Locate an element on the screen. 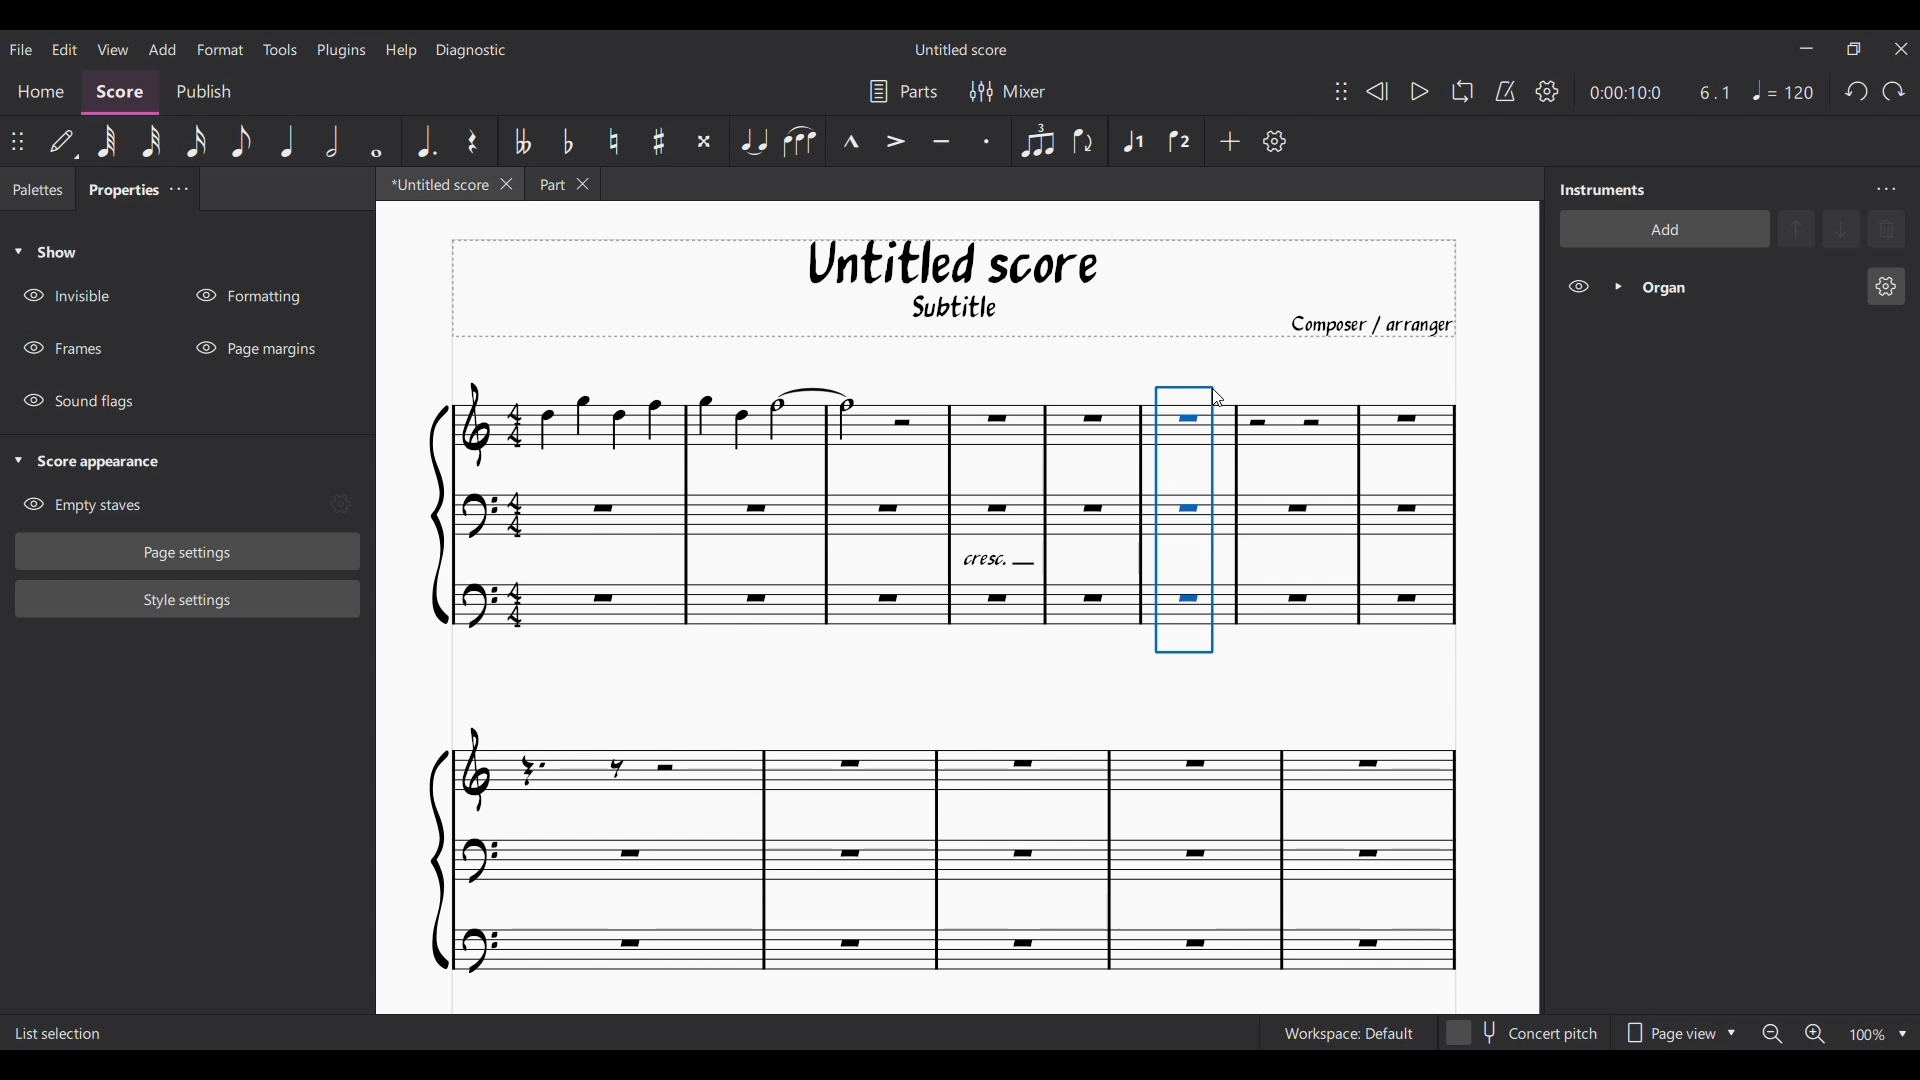 The width and height of the screenshot is (1920, 1080). Toggle nature is located at coordinates (612, 141).